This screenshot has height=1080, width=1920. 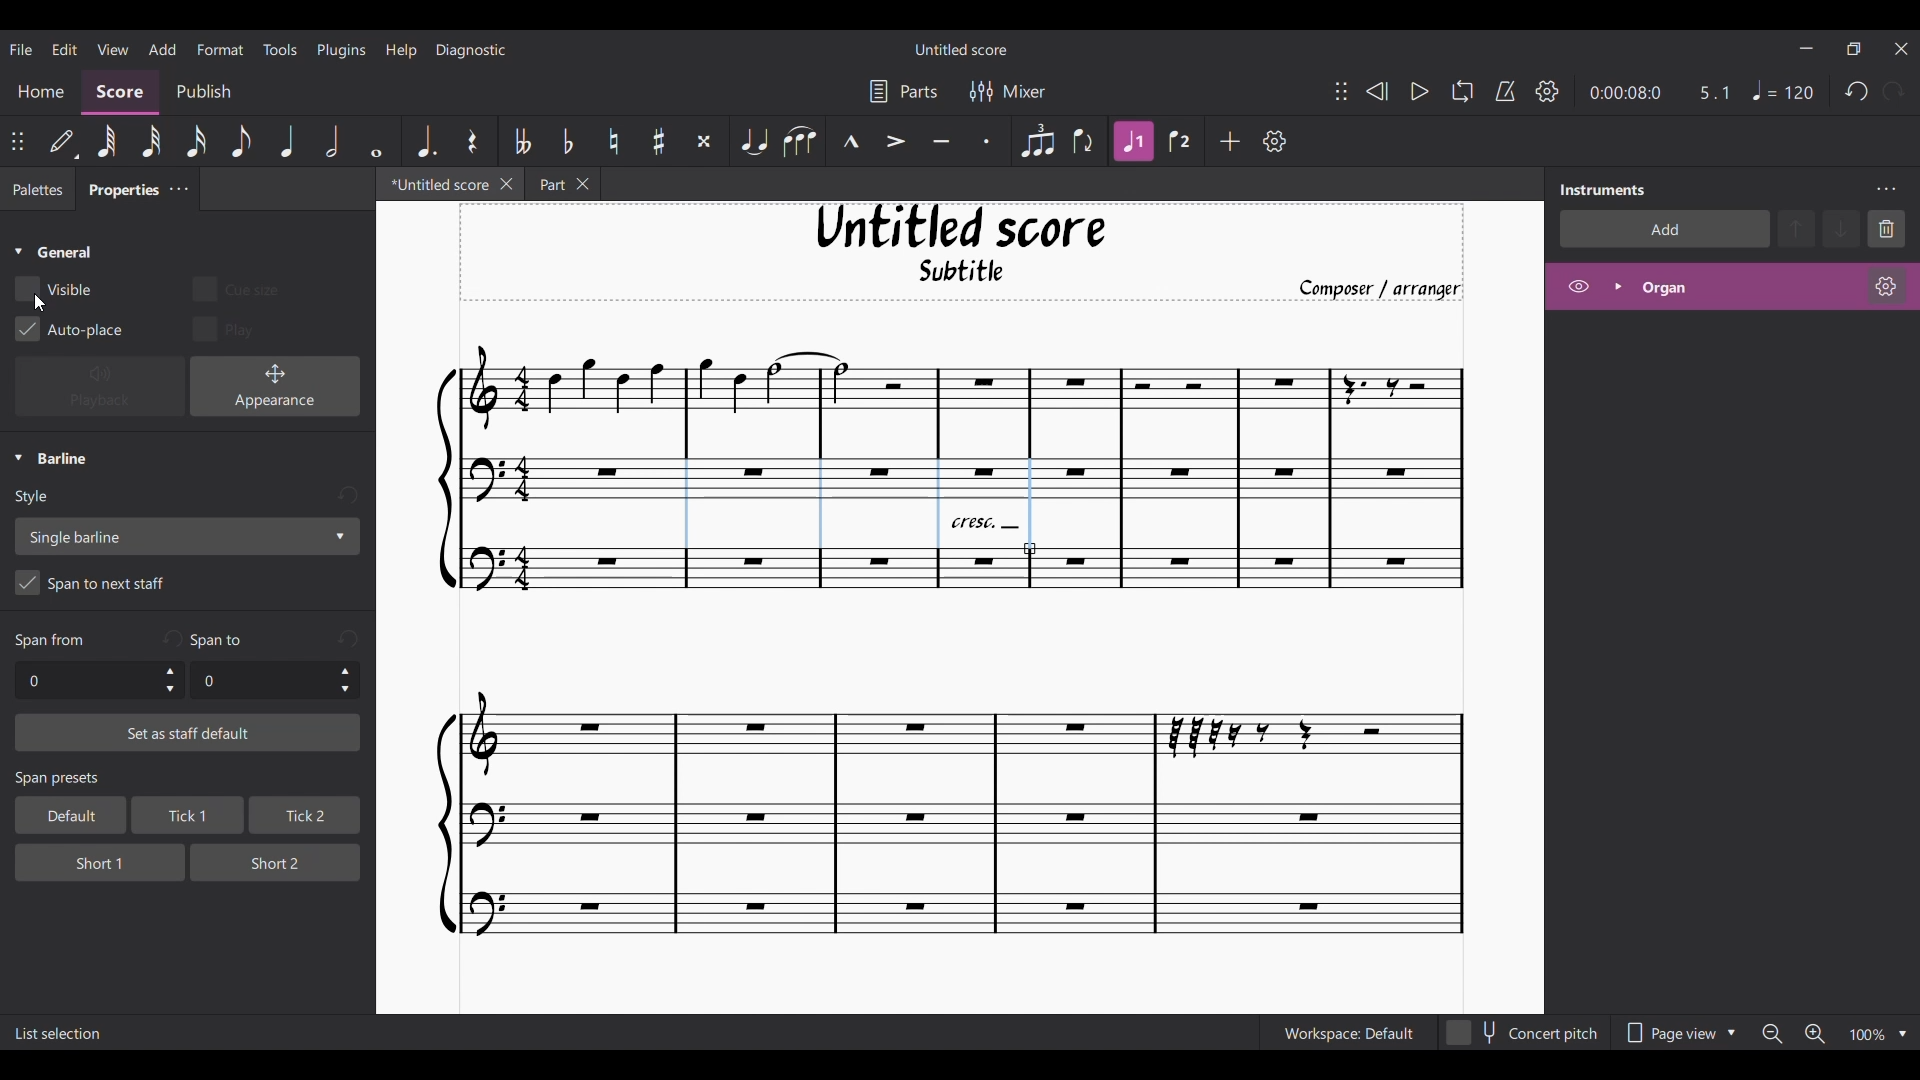 I want to click on Increase/Decrease Span from, so click(x=171, y=680).